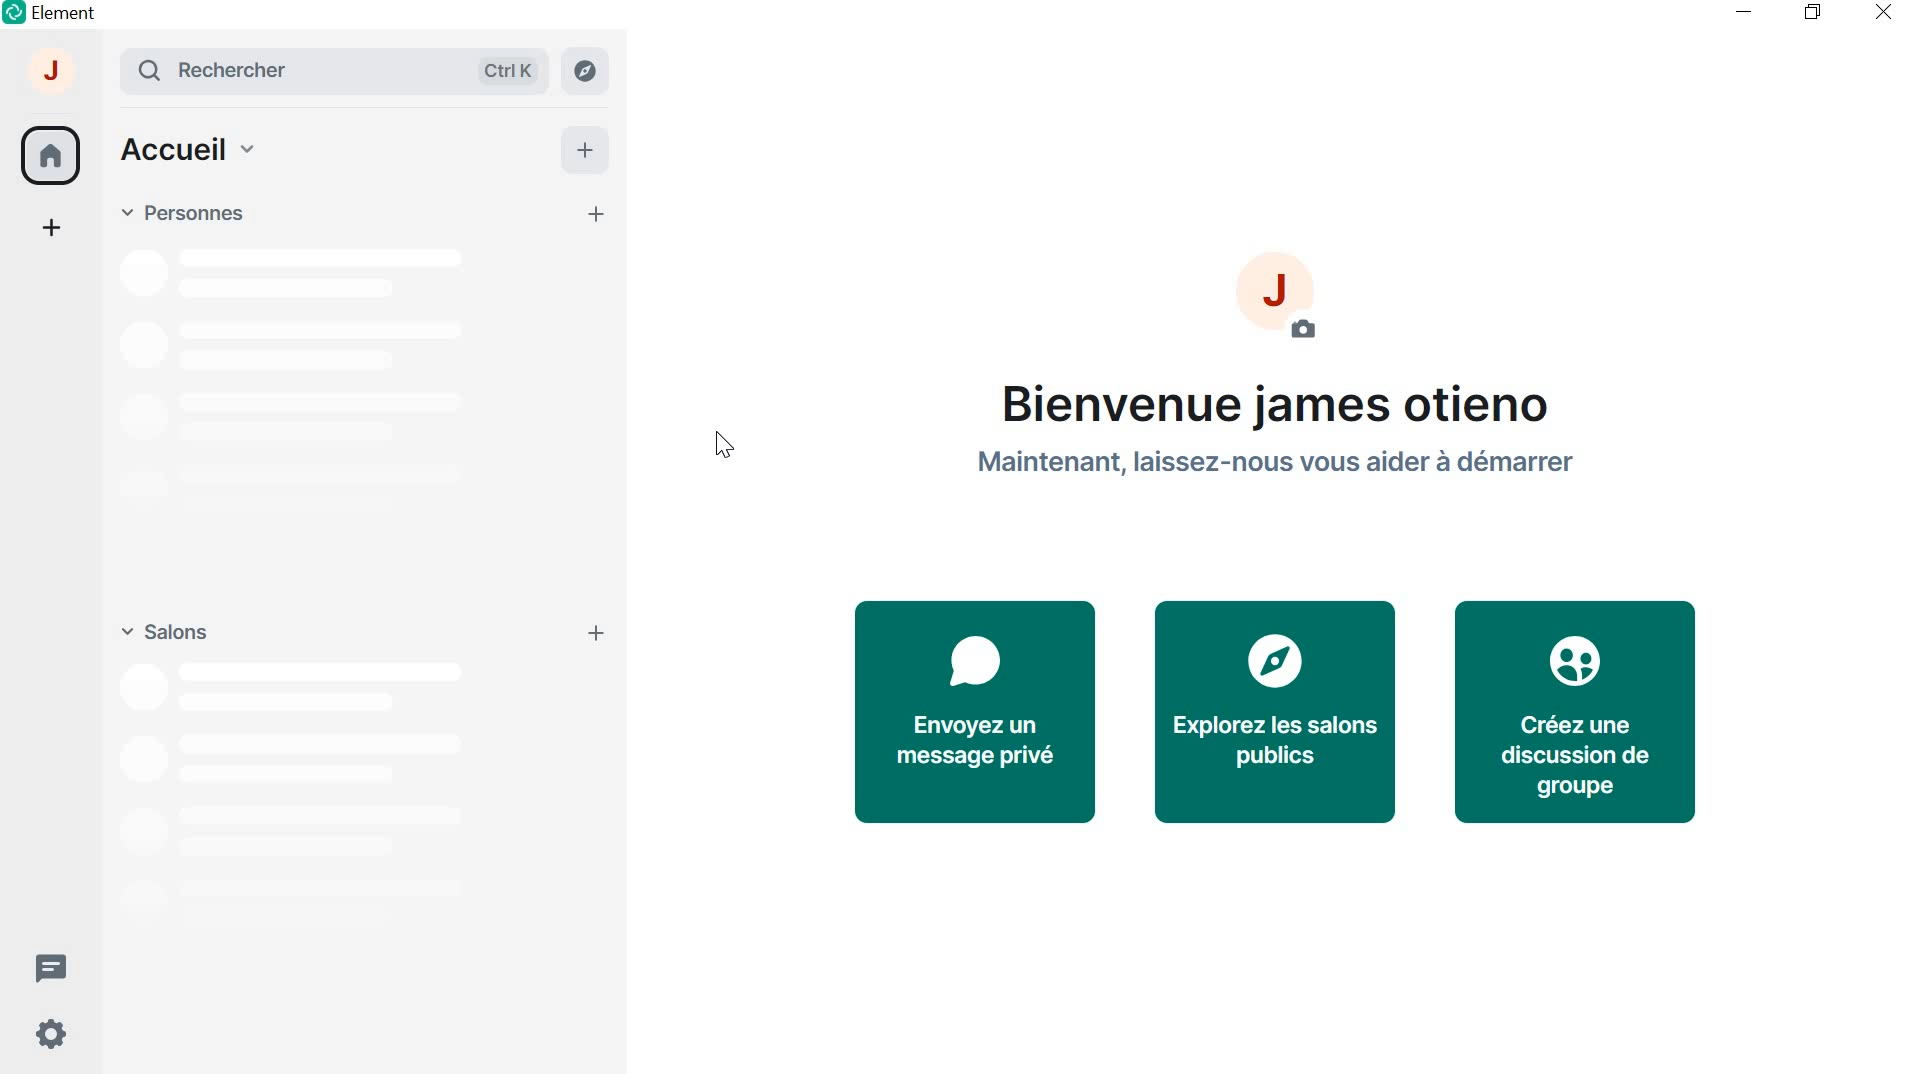 Image resolution: width=1920 pixels, height=1074 pixels. What do you see at coordinates (1291, 308) in the screenshot?
I see `display picture` at bounding box center [1291, 308].